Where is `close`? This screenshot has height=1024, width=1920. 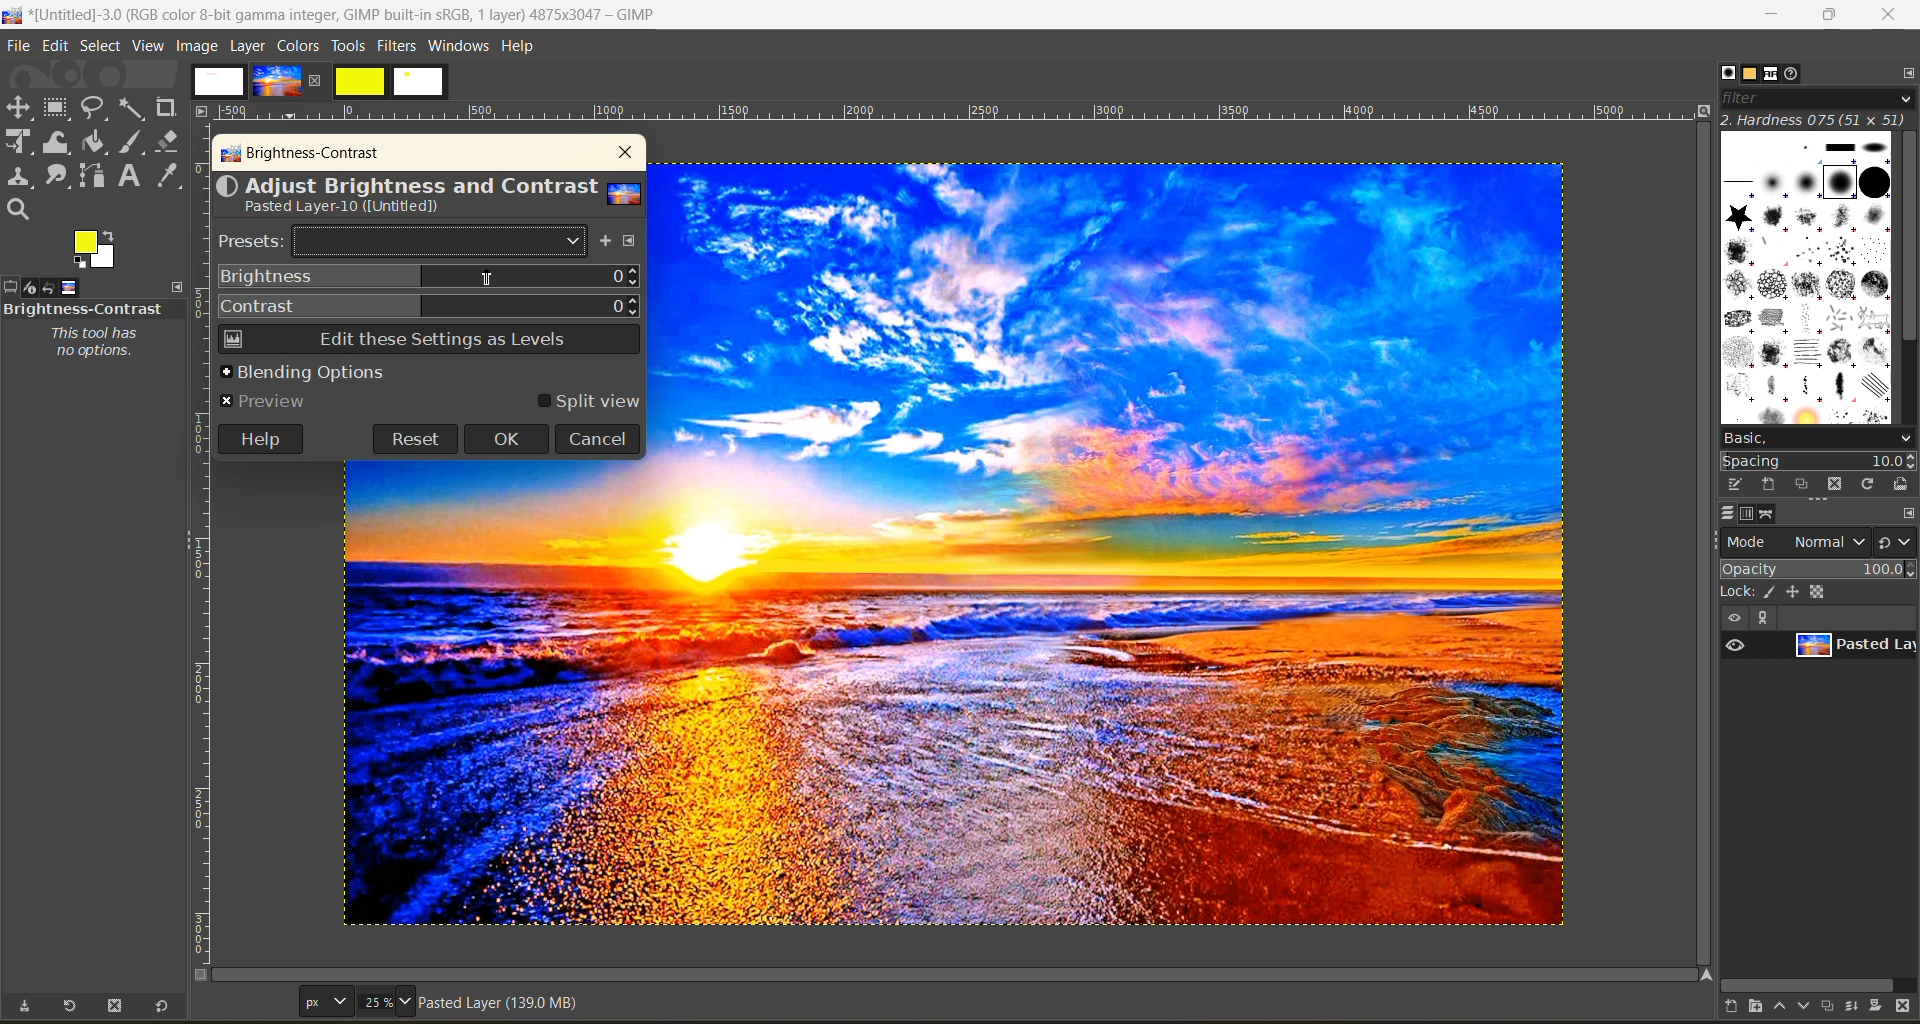
close is located at coordinates (1888, 16).